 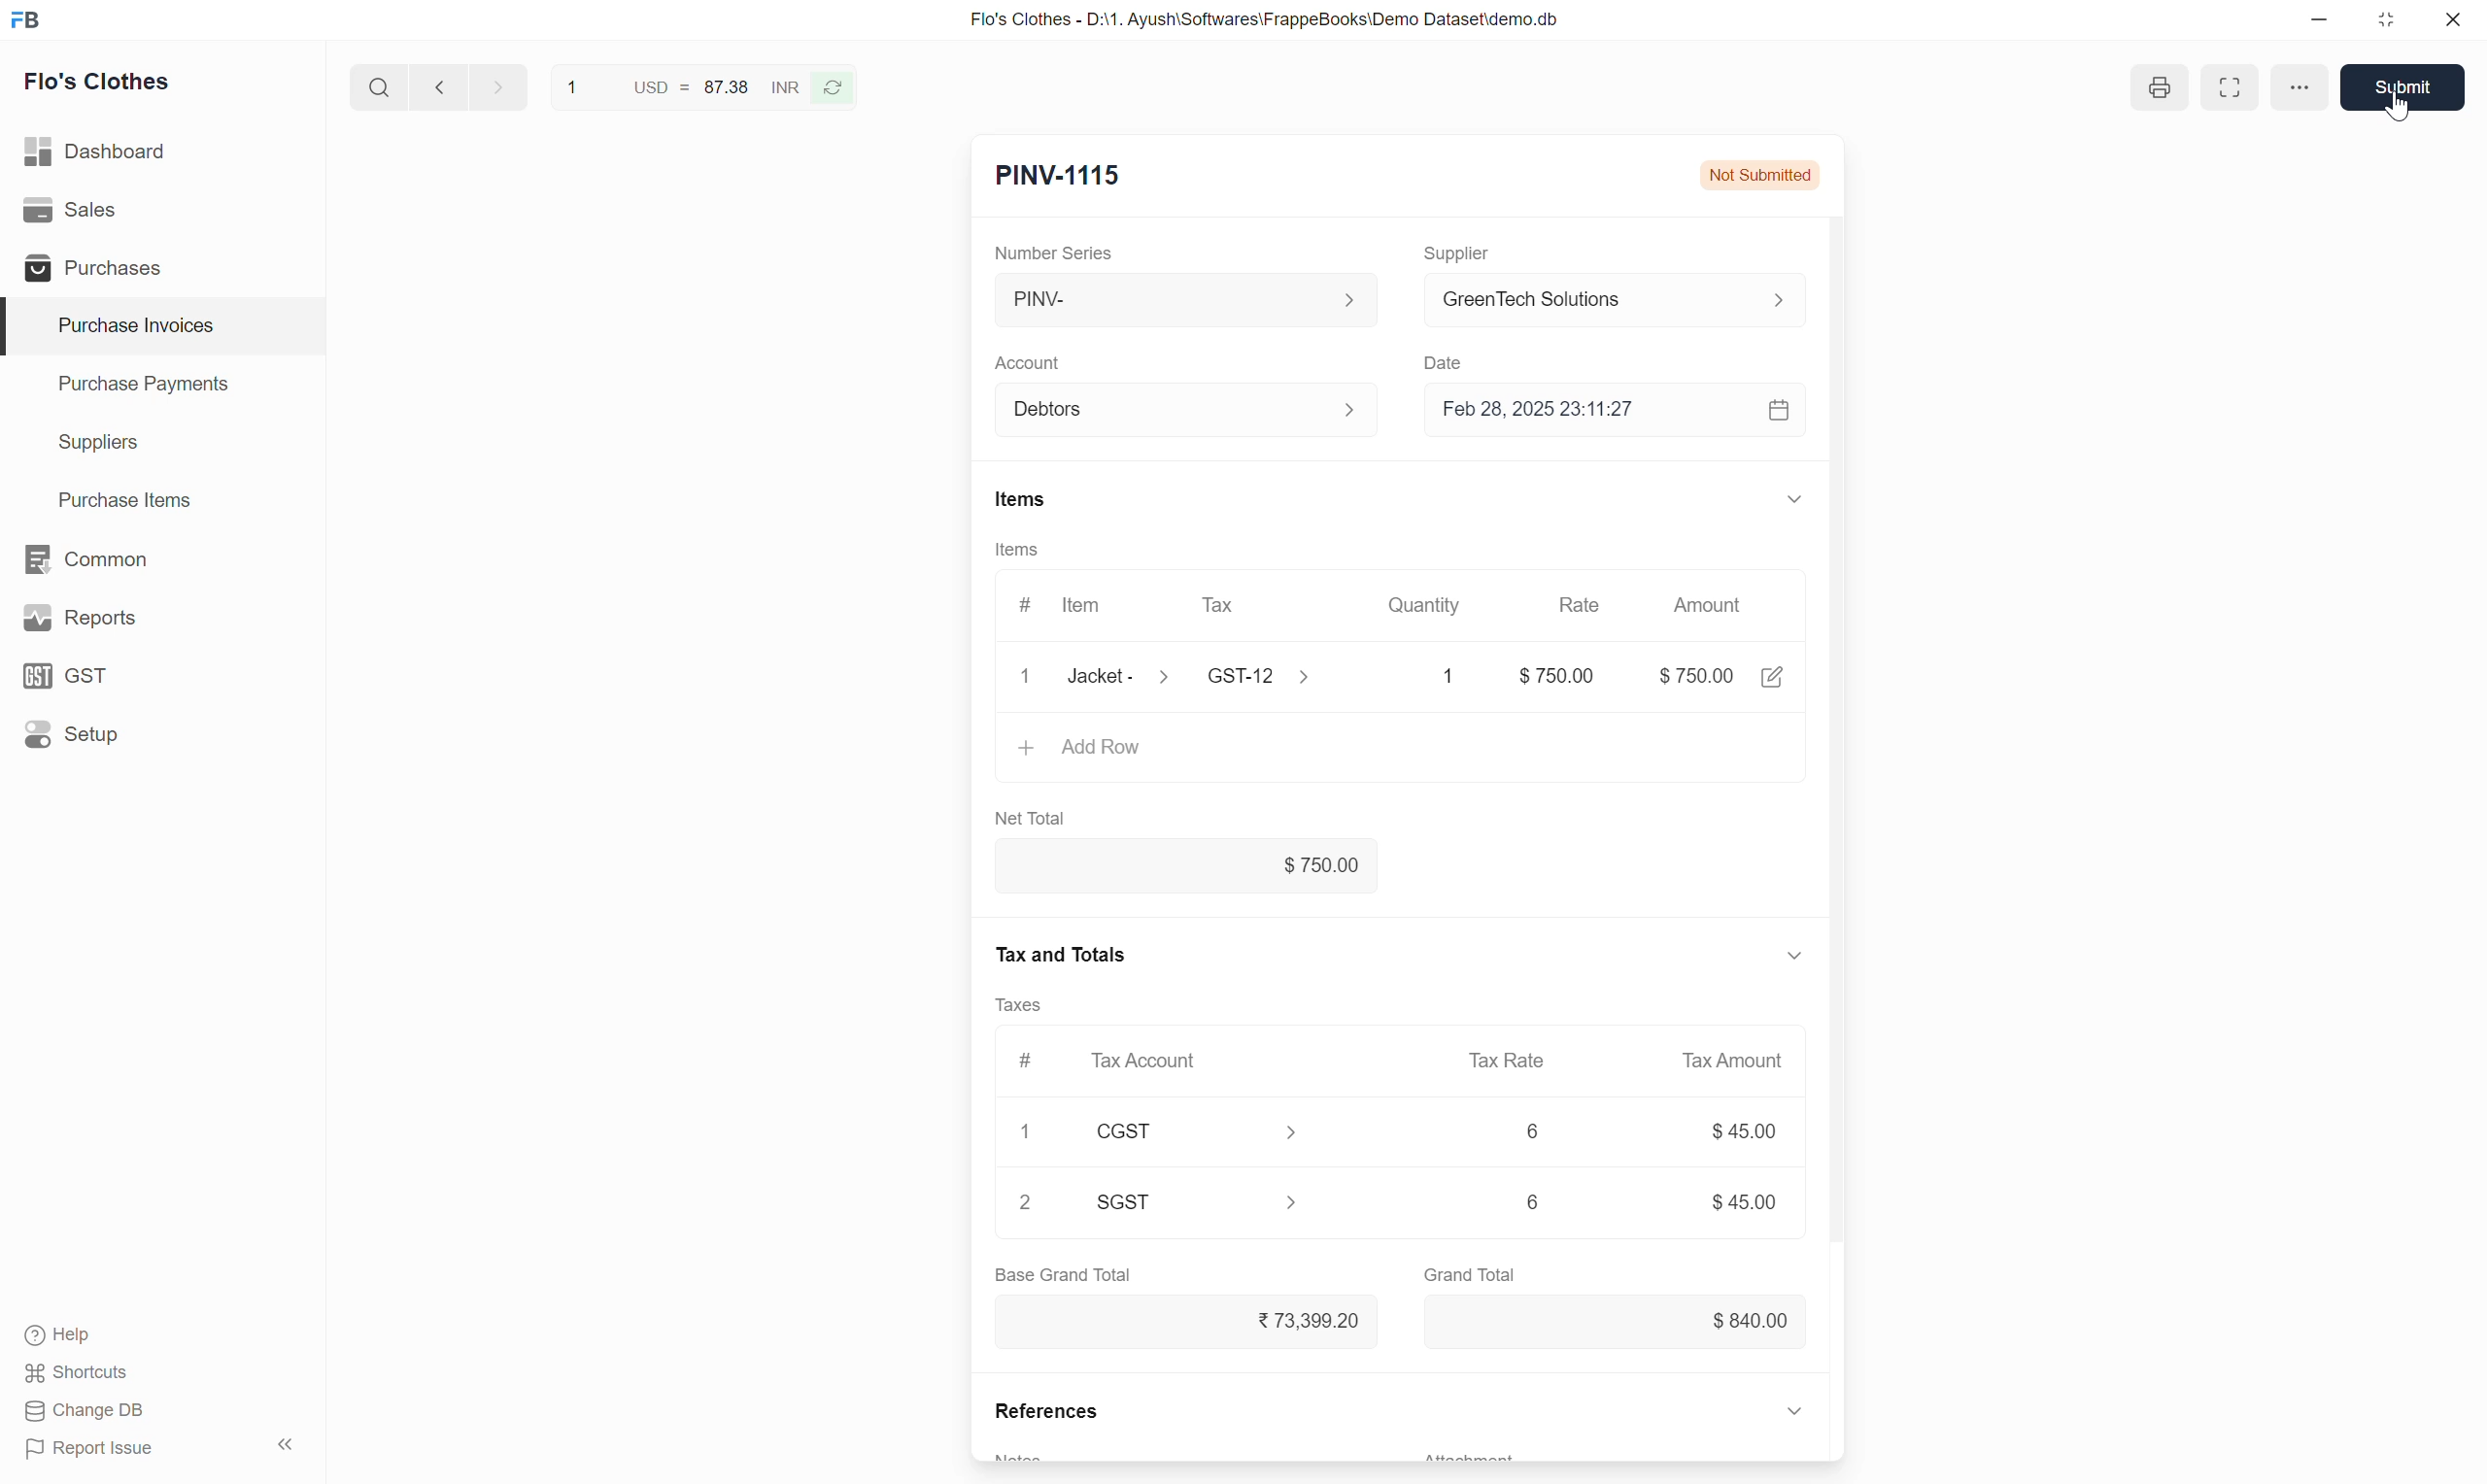 What do you see at coordinates (1058, 955) in the screenshot?
I see `Tax and Totals` at bounding box center [1058, 955].